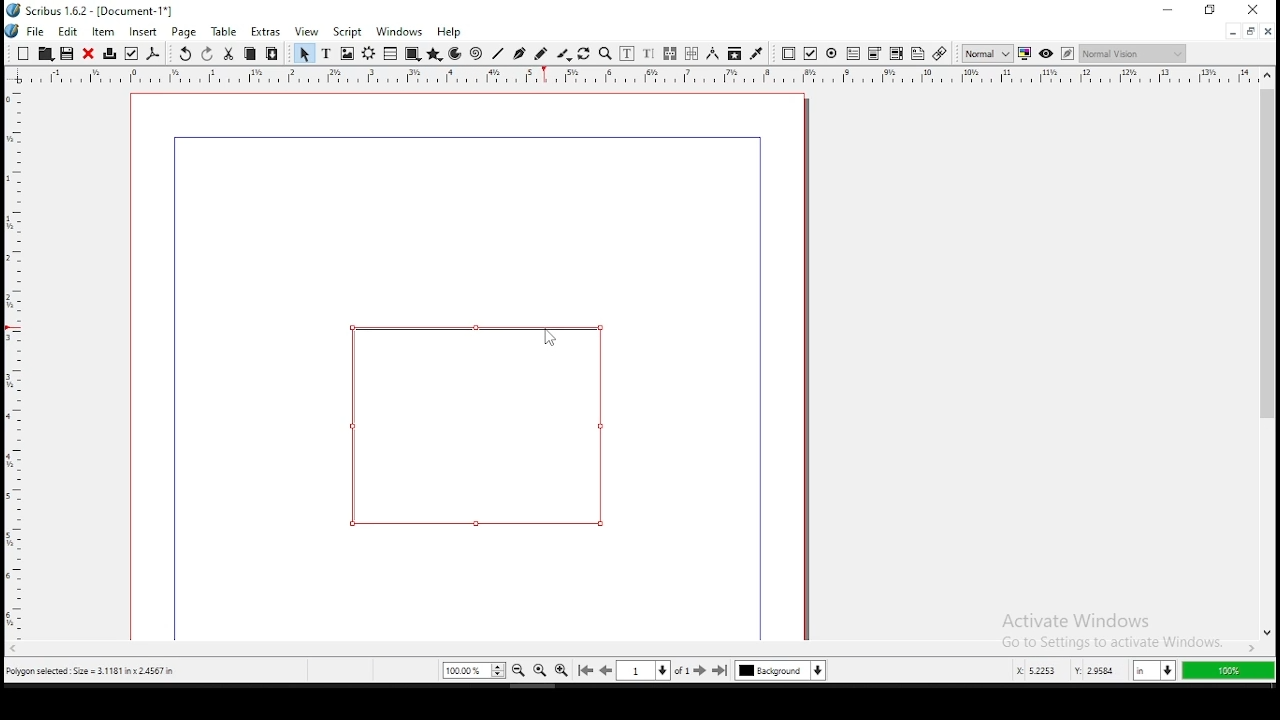  I want to click on x: 5.2253, so click(1031, 671).